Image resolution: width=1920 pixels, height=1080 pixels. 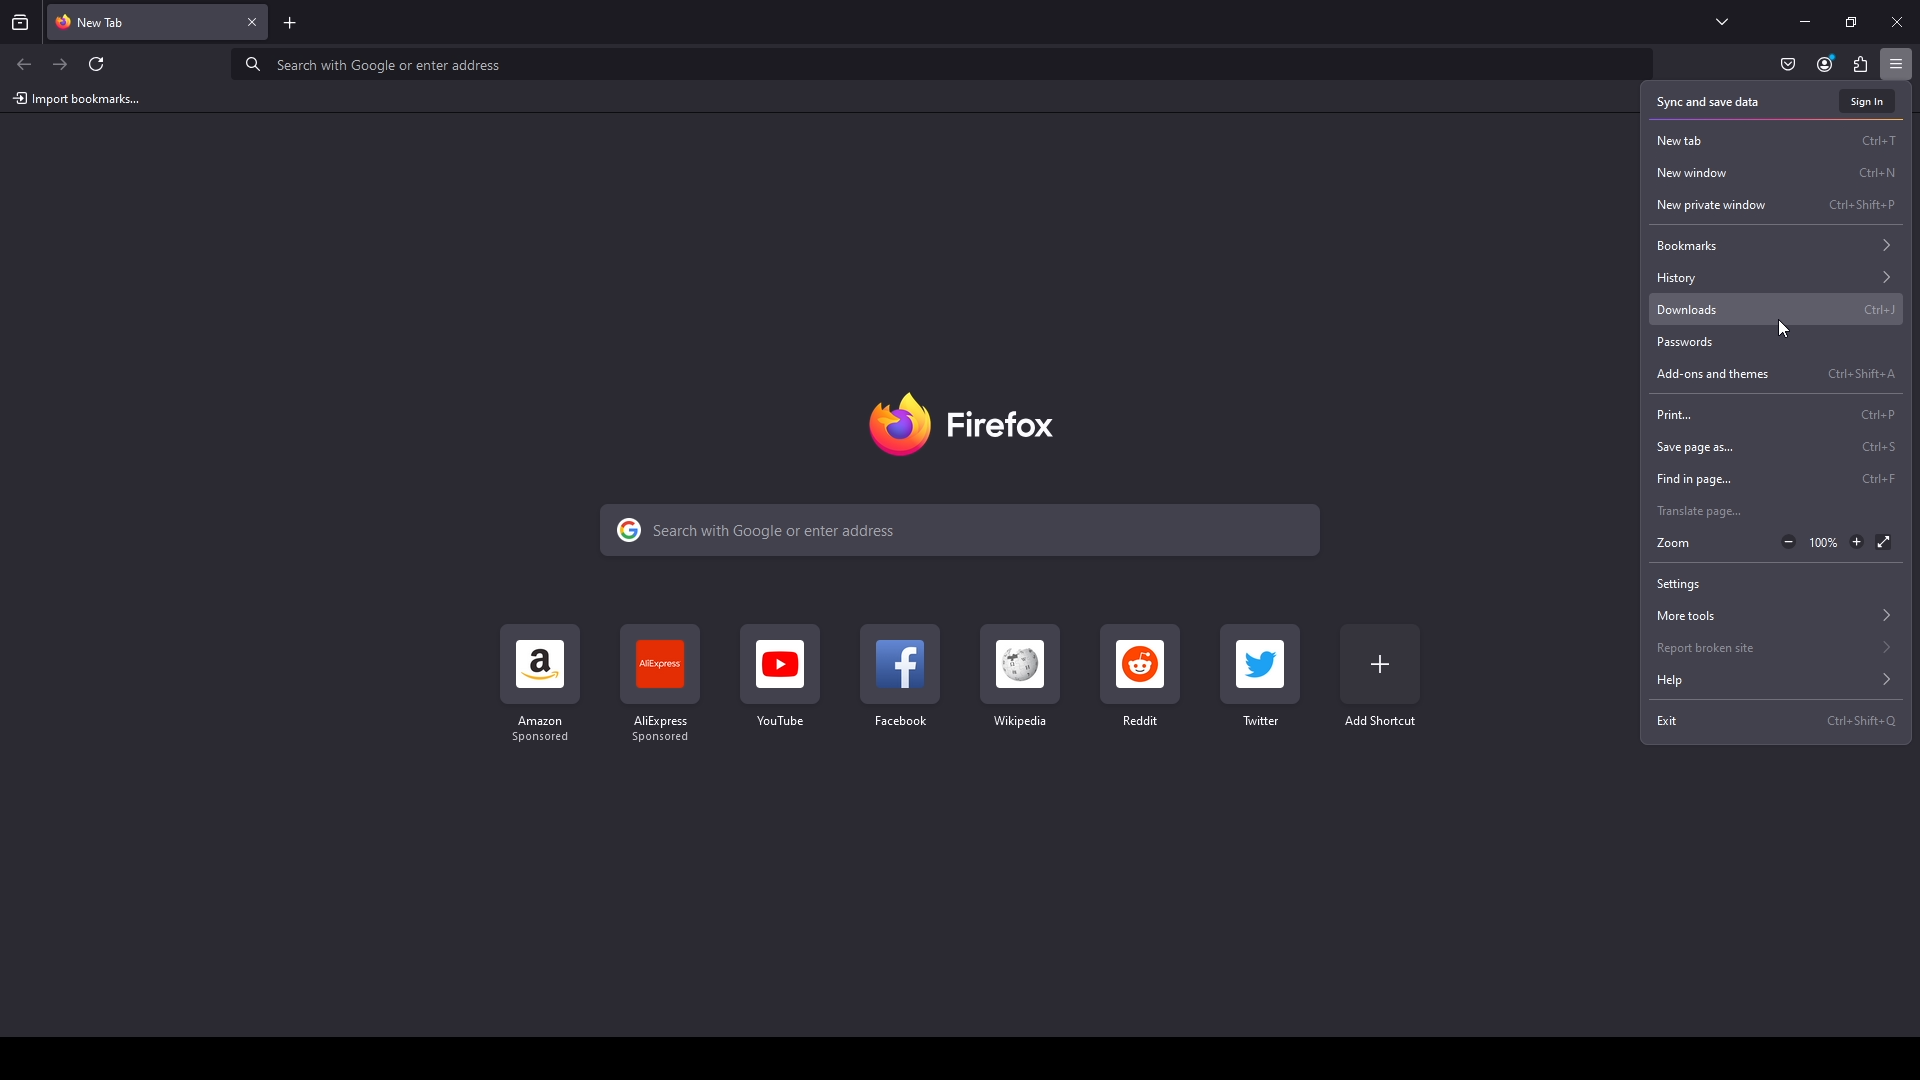 I want to click on Refresh, so click(x=97, y=64).